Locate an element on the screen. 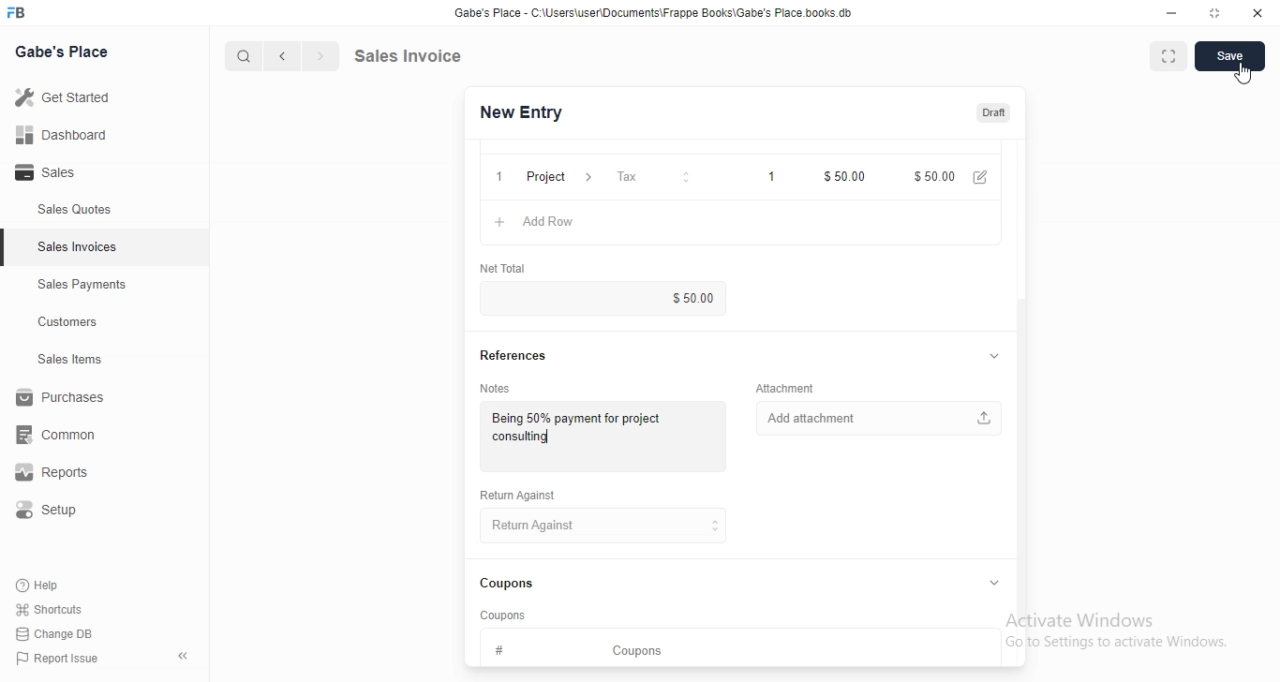 The height and width of the screenshot is (682, 1280). New Entry is located at coordinates (528, 112).